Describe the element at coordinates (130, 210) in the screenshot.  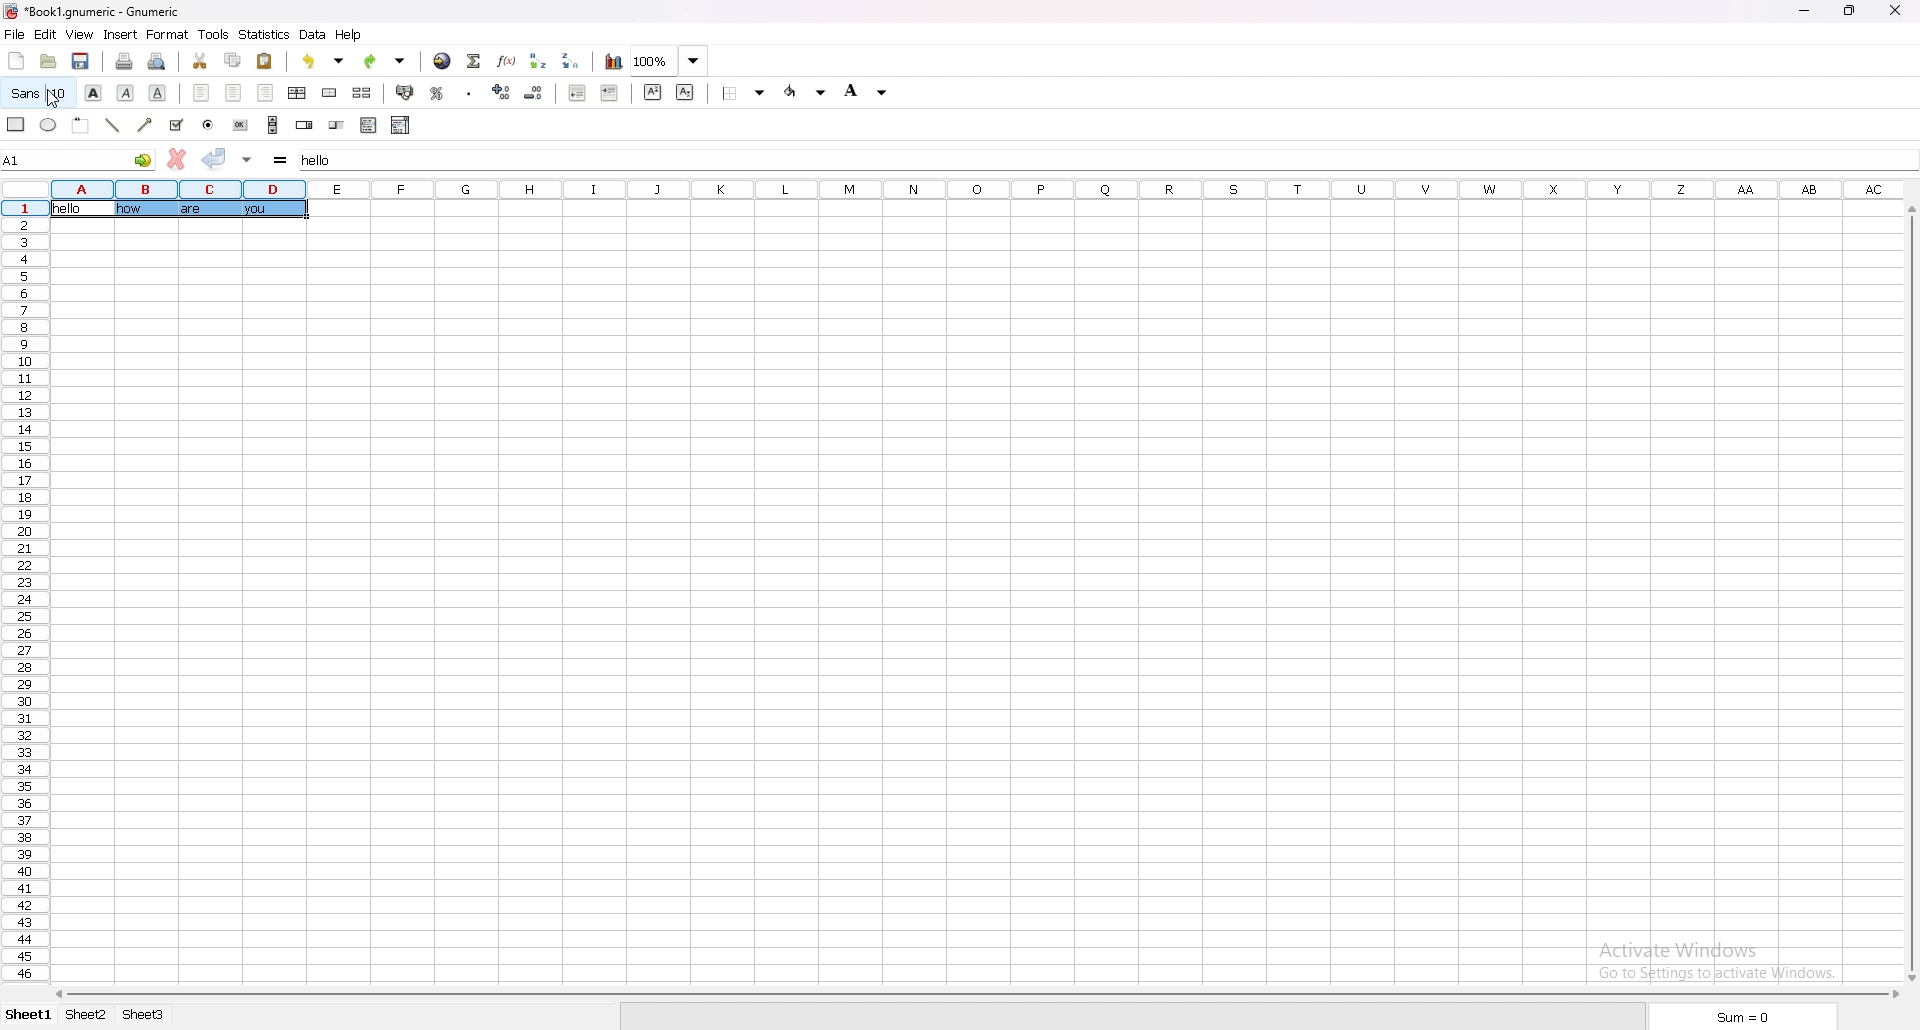
I see `how` at that location.